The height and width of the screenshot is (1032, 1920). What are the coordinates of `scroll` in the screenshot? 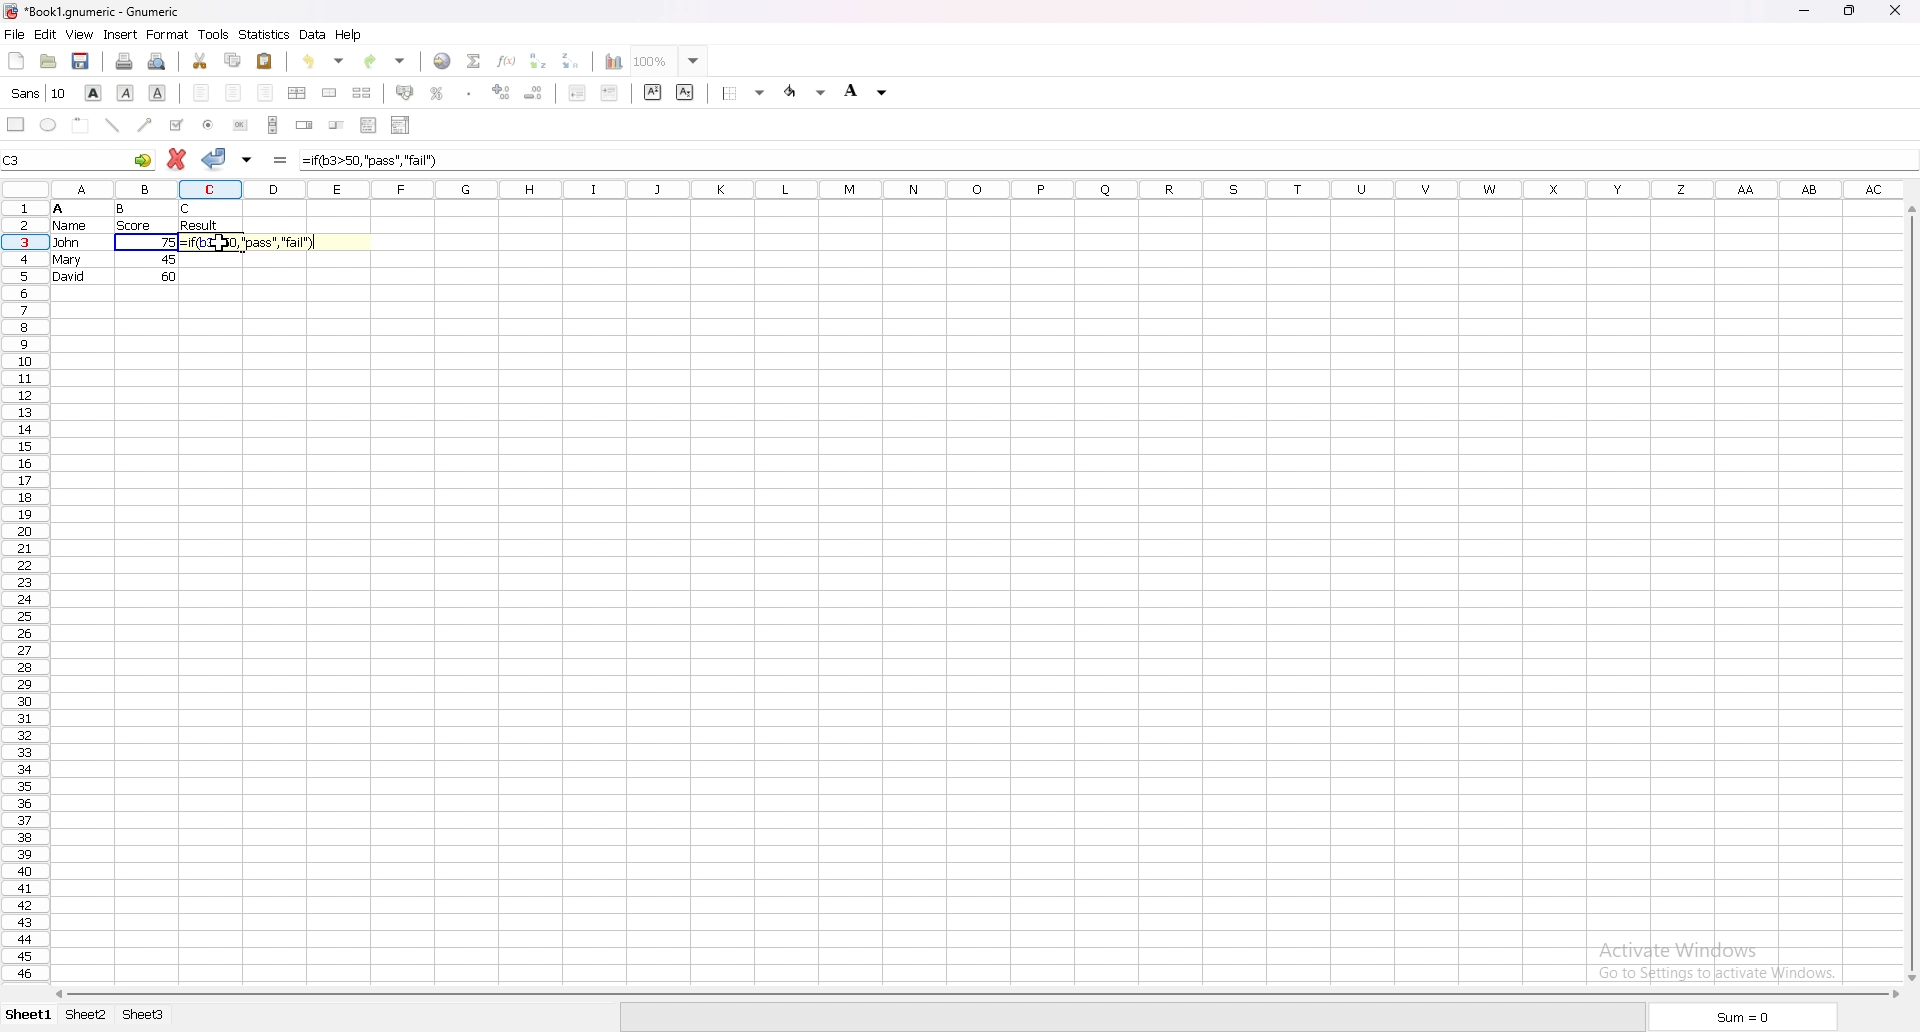 It's located at (273, 124).